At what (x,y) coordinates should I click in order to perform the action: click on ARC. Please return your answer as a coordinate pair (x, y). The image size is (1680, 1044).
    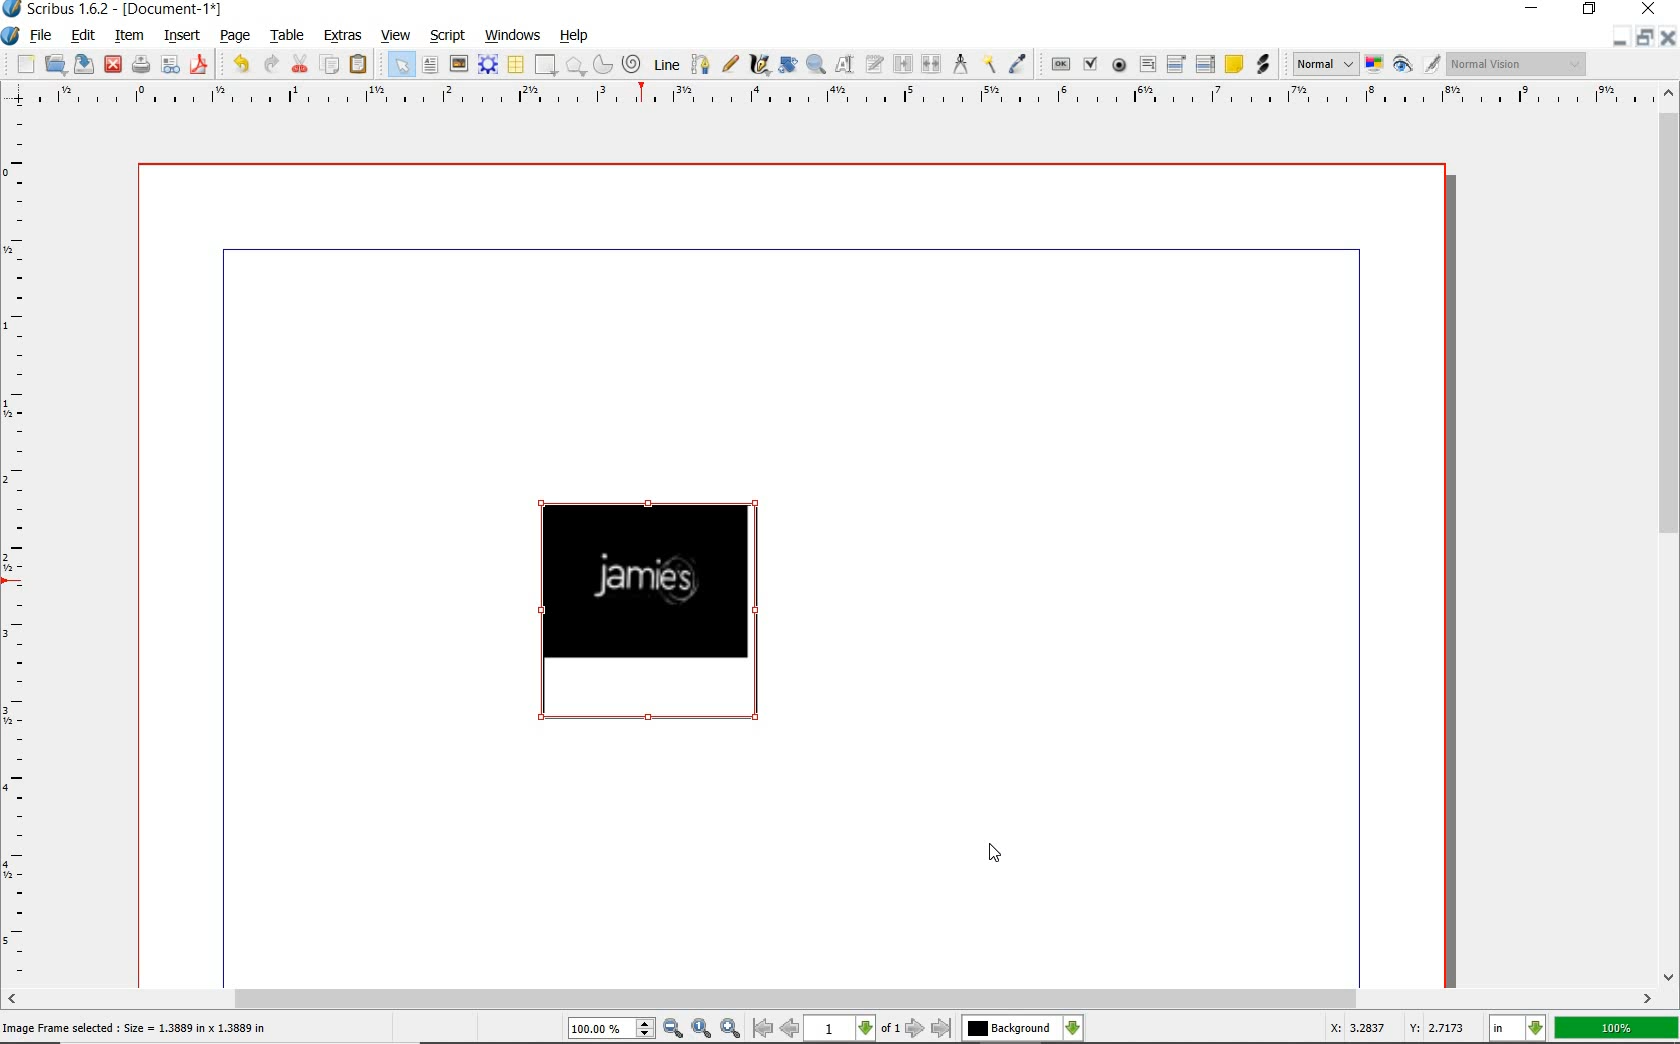
    Looking at the image, I should click on (602, 65).